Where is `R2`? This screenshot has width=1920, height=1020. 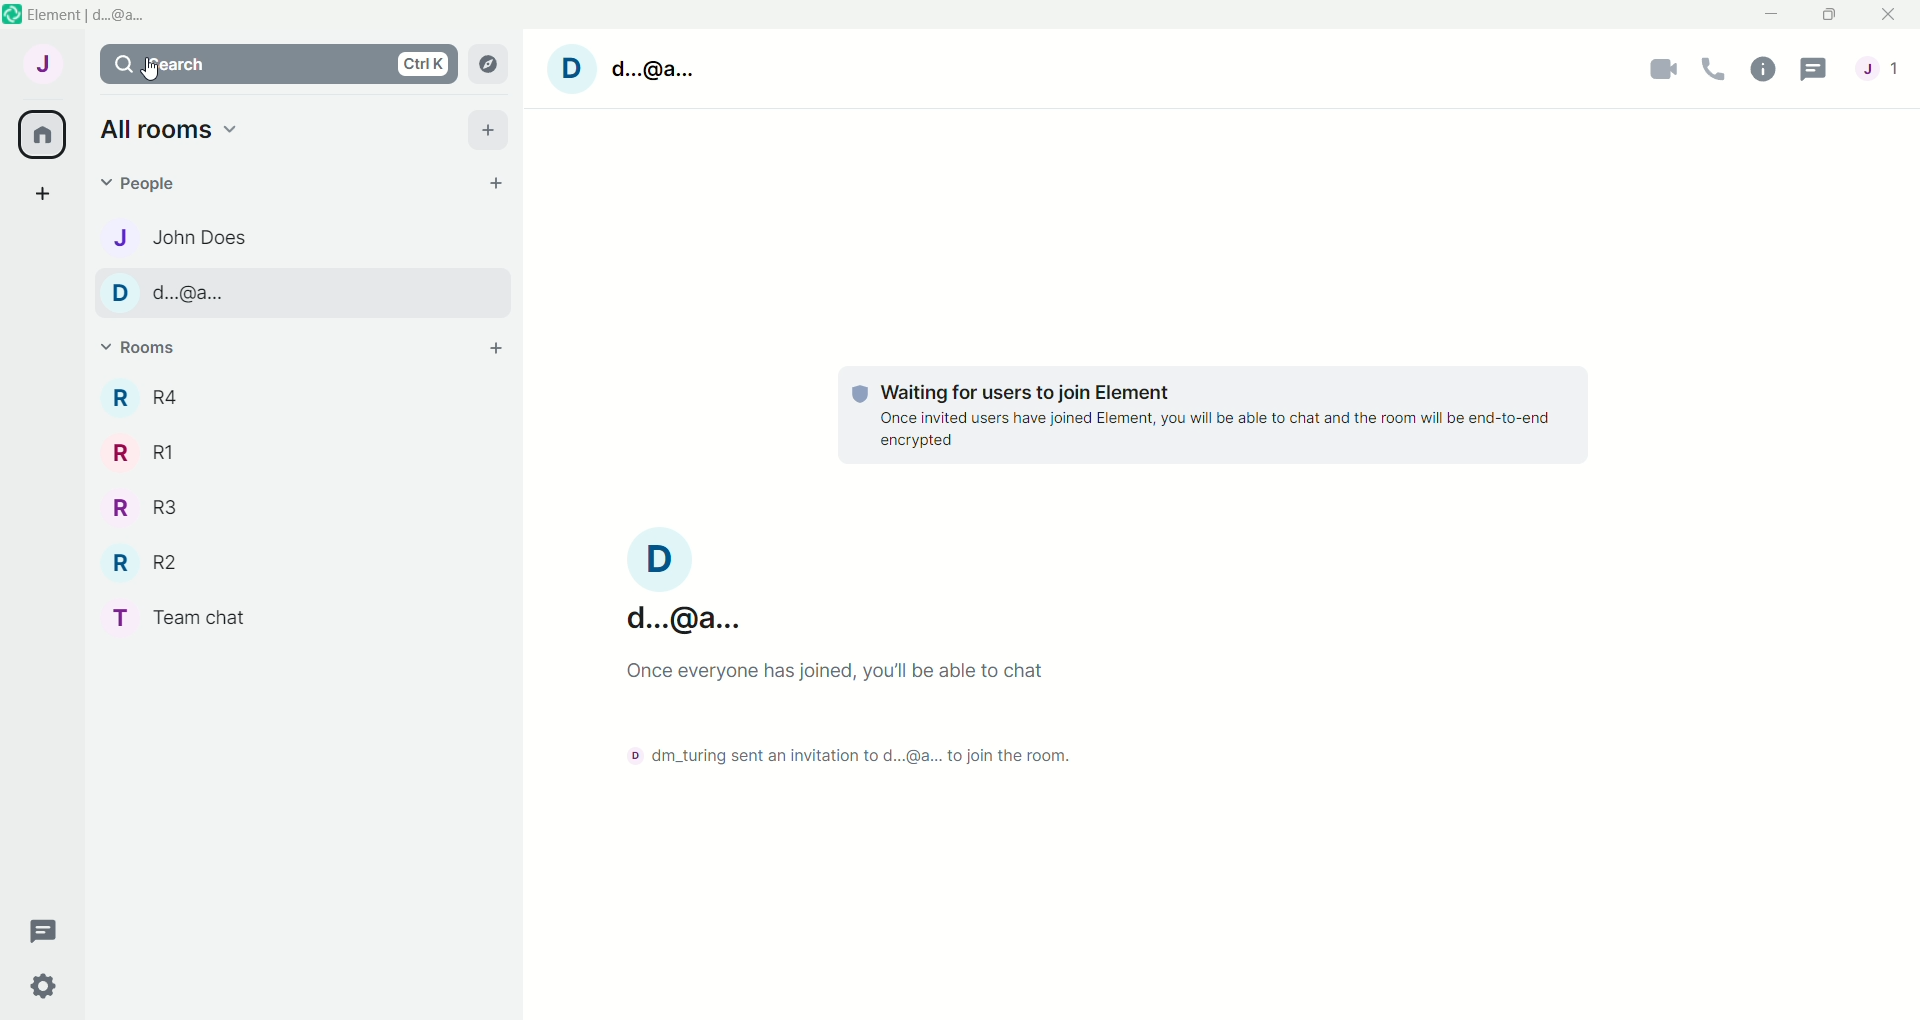
R2 is located at coordinates (153, 565).